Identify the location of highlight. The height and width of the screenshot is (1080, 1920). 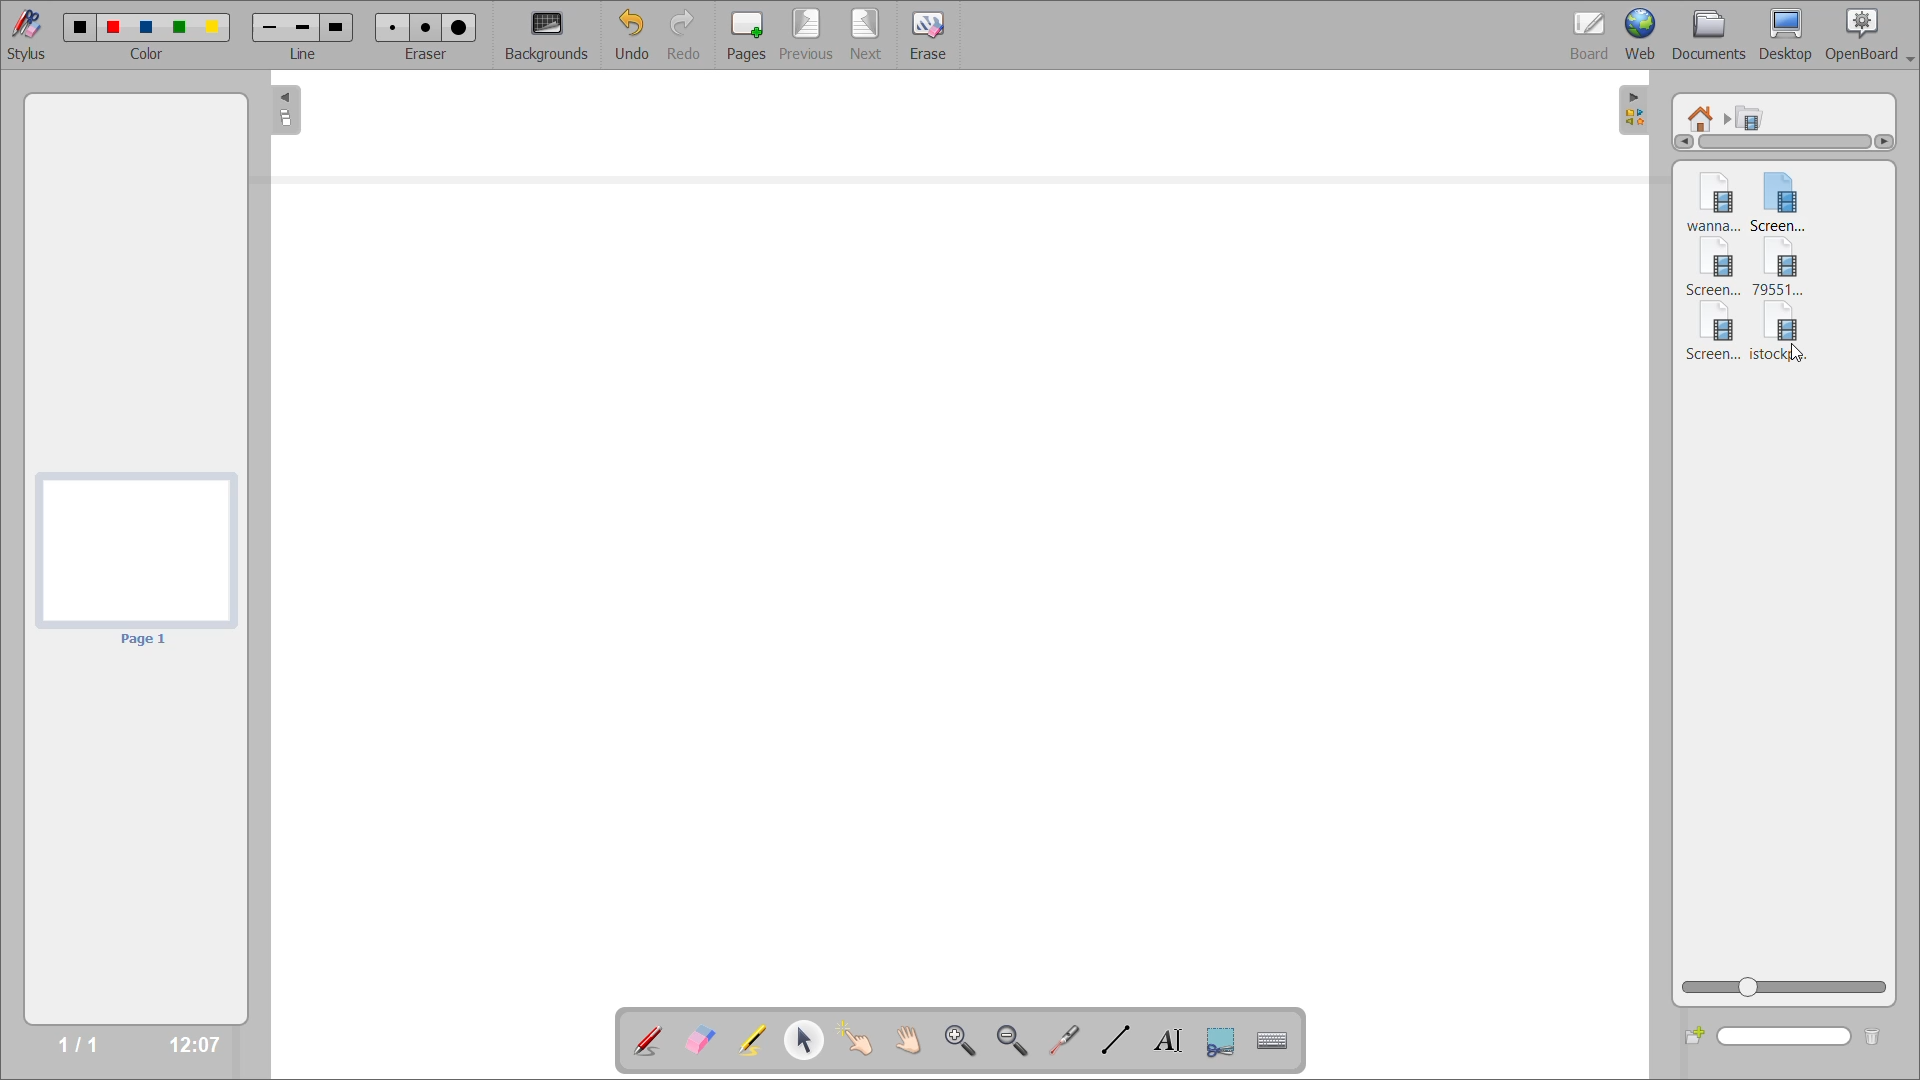
(750, 1037).